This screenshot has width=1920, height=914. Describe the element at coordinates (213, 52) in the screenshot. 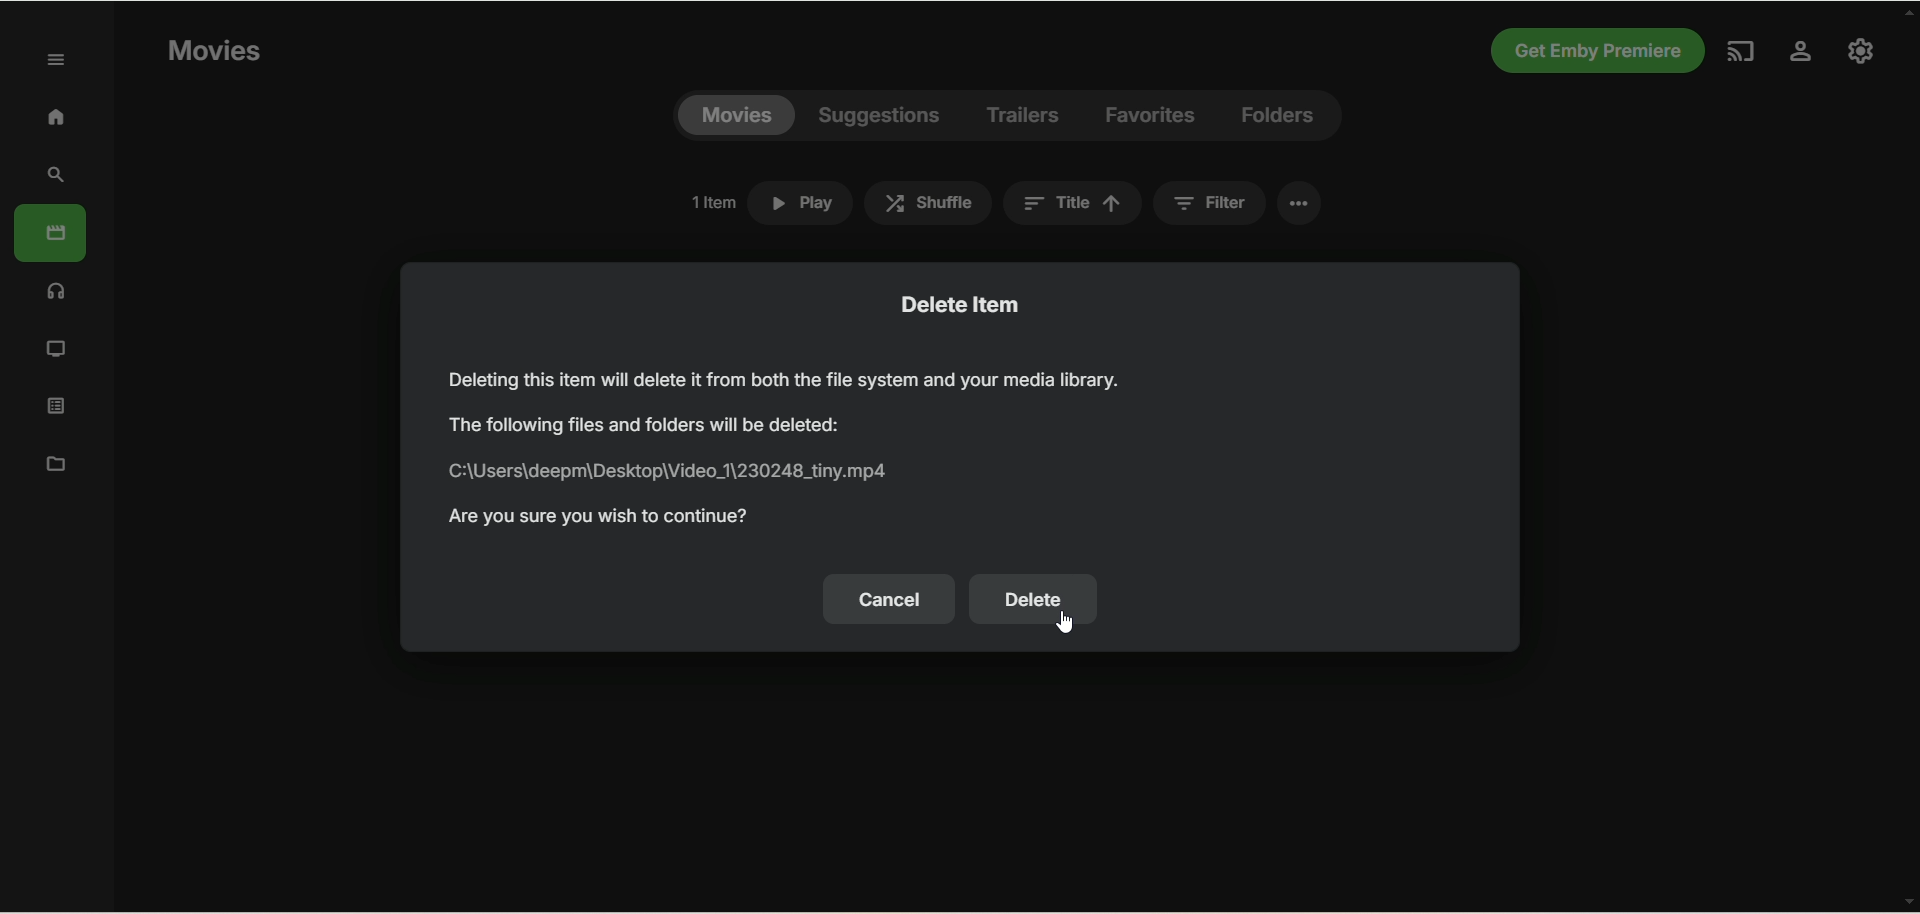

I see `movies` at that location.